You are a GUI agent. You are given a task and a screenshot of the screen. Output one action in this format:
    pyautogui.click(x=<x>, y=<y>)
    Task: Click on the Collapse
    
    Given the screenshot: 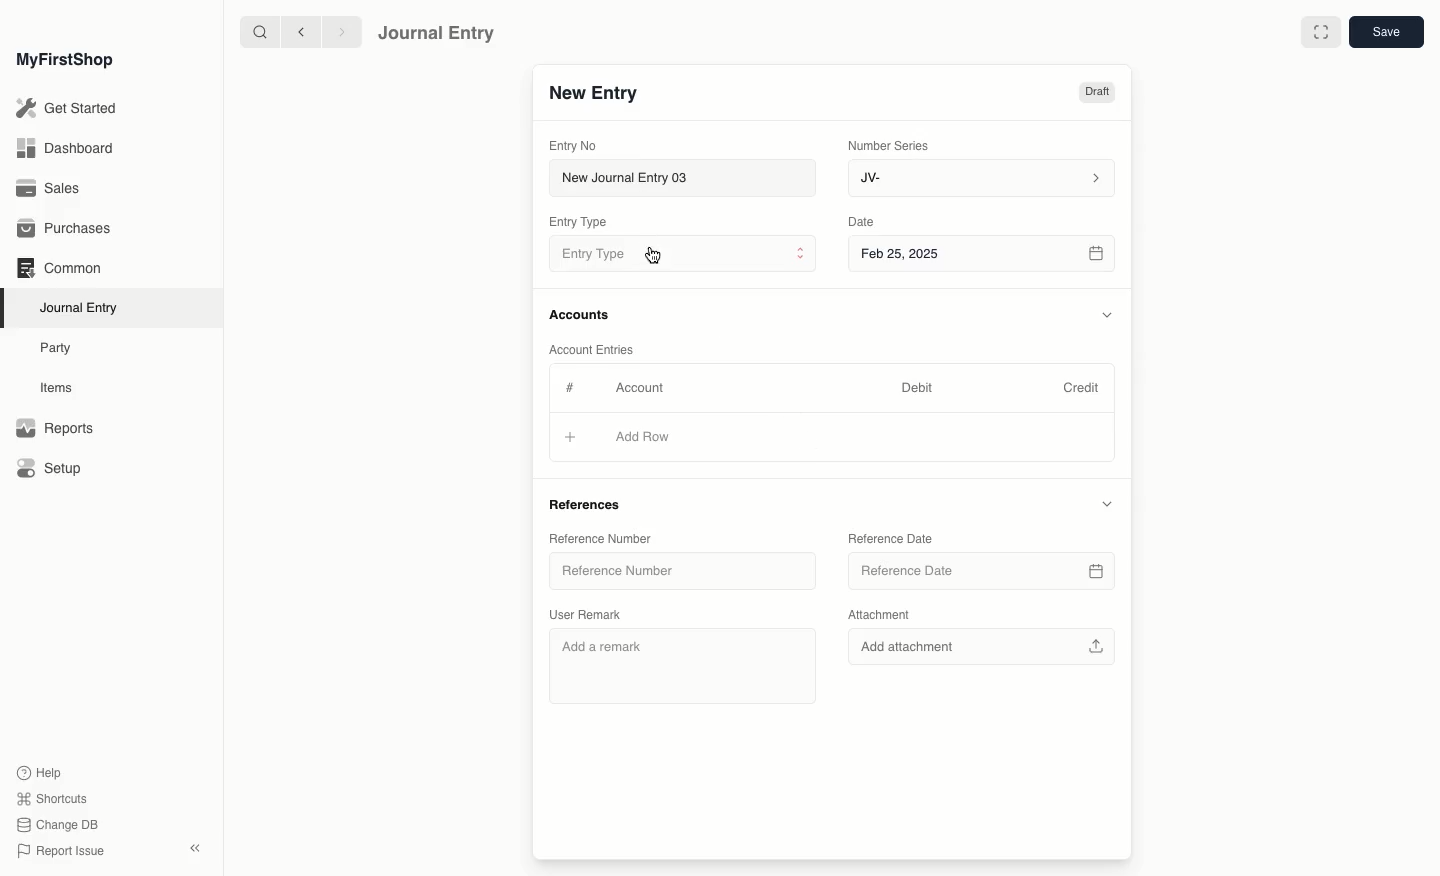 What is the action you would take?
    pyautogui.click(x=195, y=848)
    